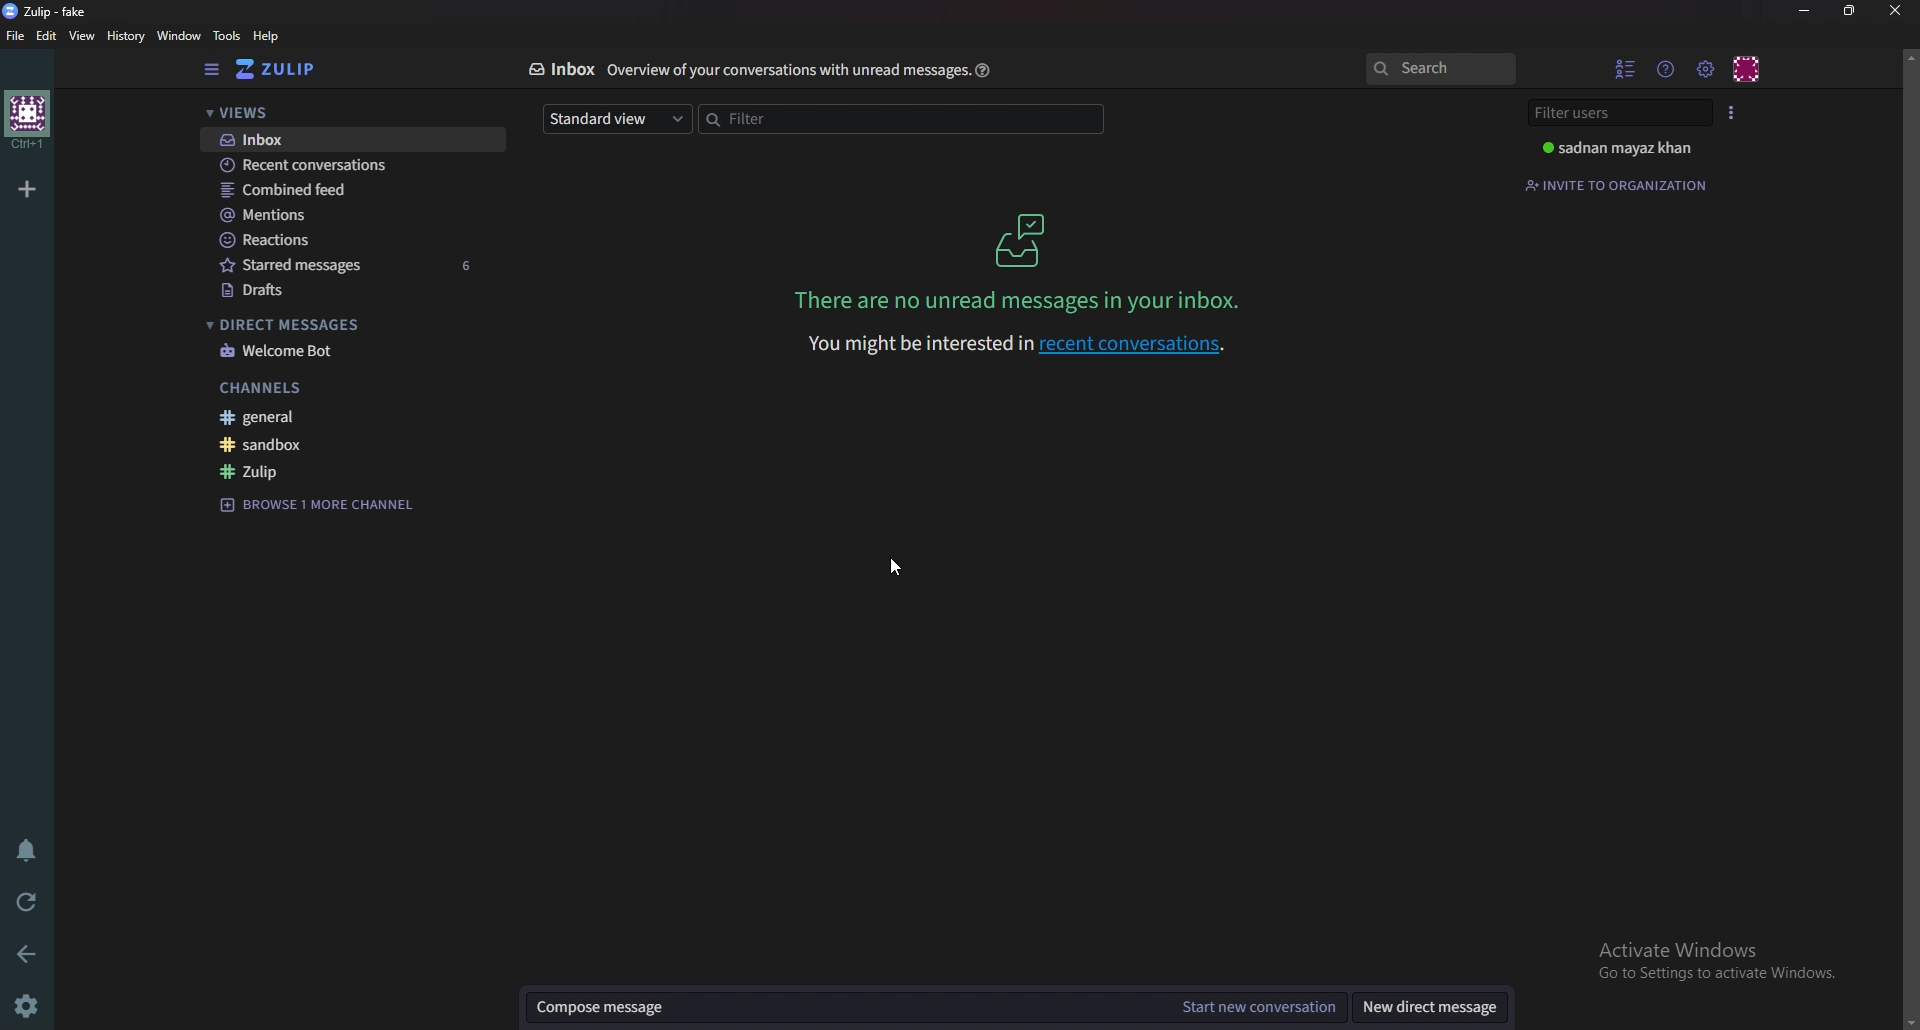 This screenshot has width=1920, height=1030. What do you see at coordinates (1910, 538) in the screenshot?
I see `Scroll bar` at bounding box center [1910, 538].